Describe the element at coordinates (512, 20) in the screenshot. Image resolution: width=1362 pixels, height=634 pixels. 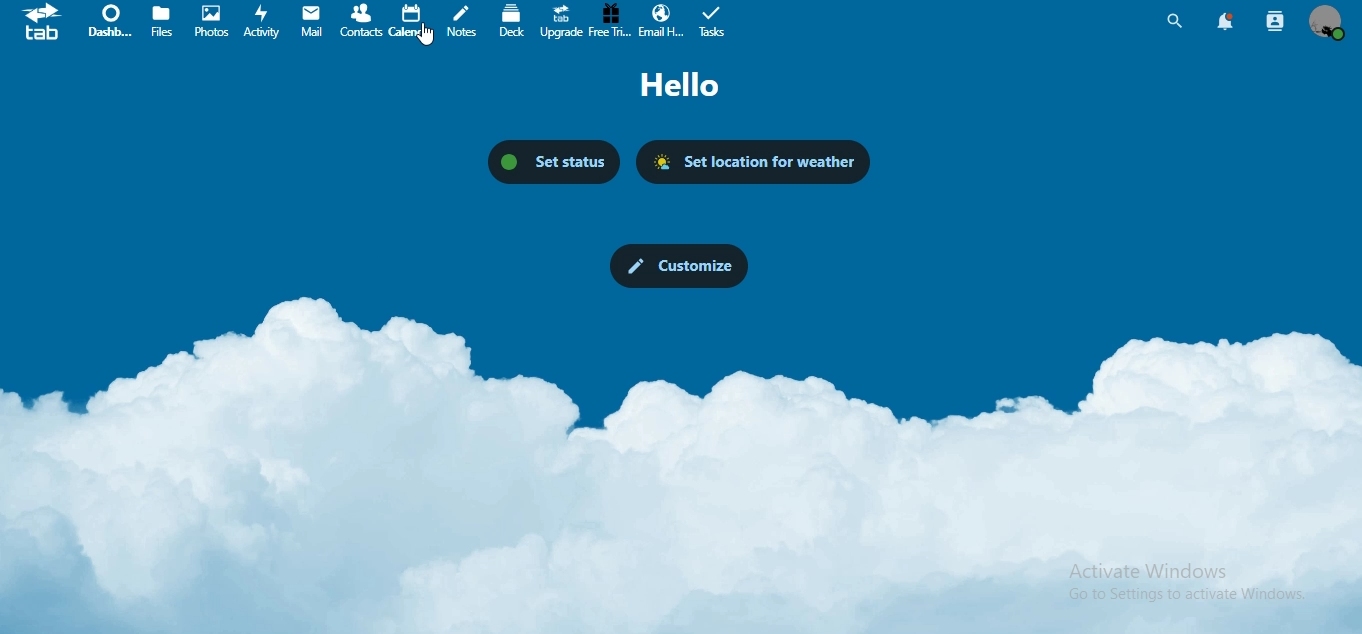
I see `deck` at that location.